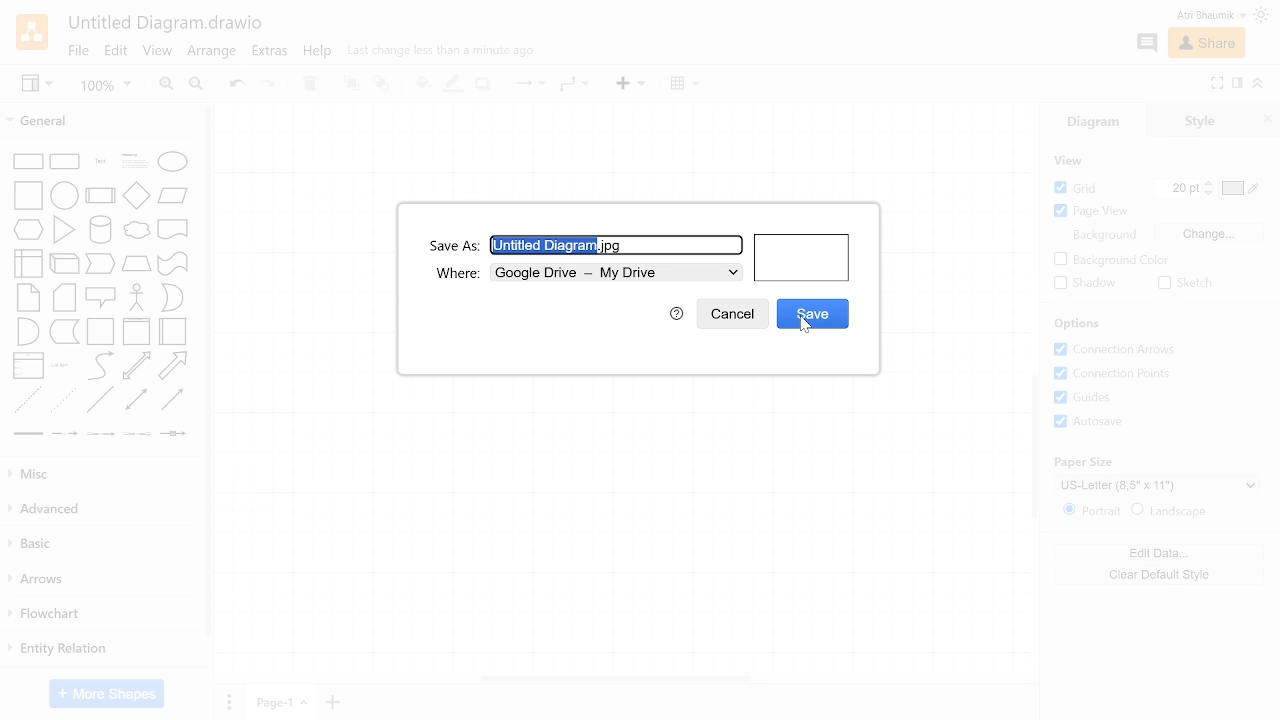 Image resolution: width=1280 pixels, height=720 pixels. I want to click on Current window, so click(167, 22).